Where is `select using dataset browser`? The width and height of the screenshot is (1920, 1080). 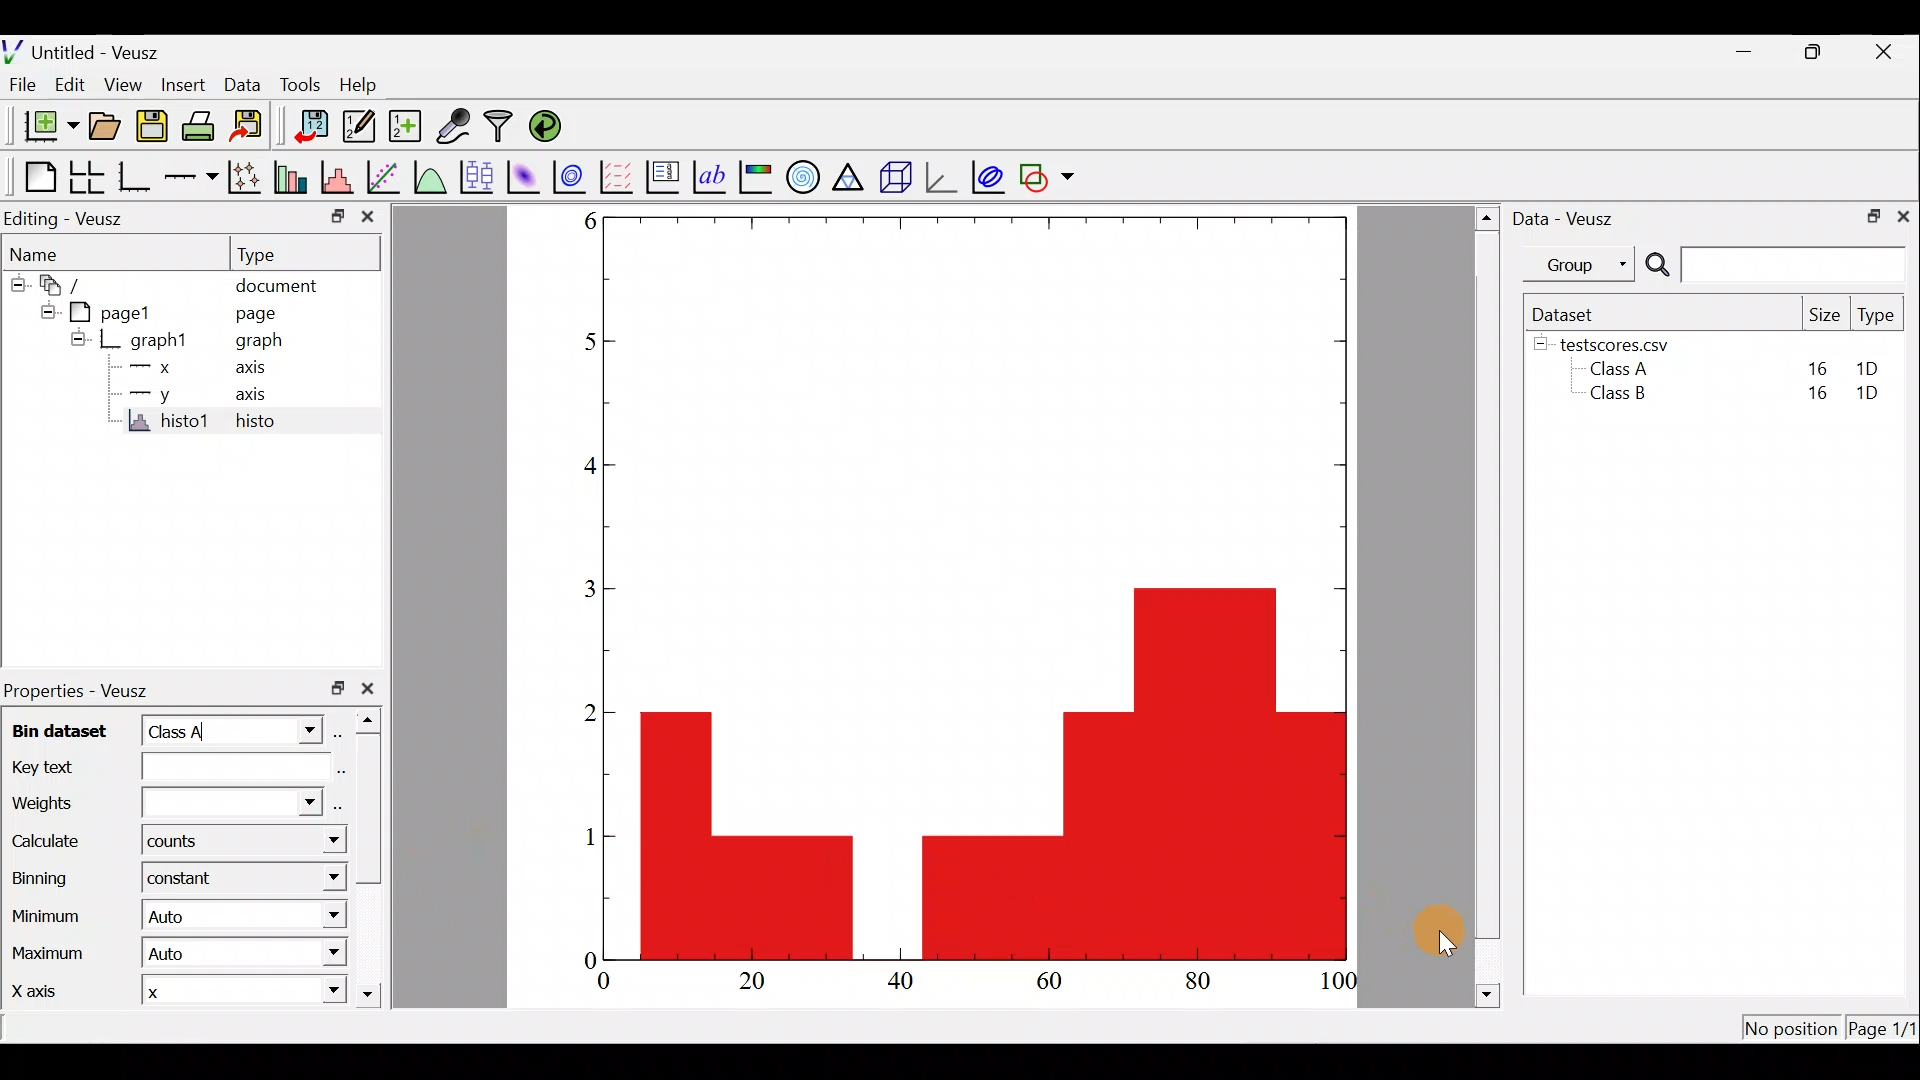
select using dataset browser is located at coordinates (340, 805).